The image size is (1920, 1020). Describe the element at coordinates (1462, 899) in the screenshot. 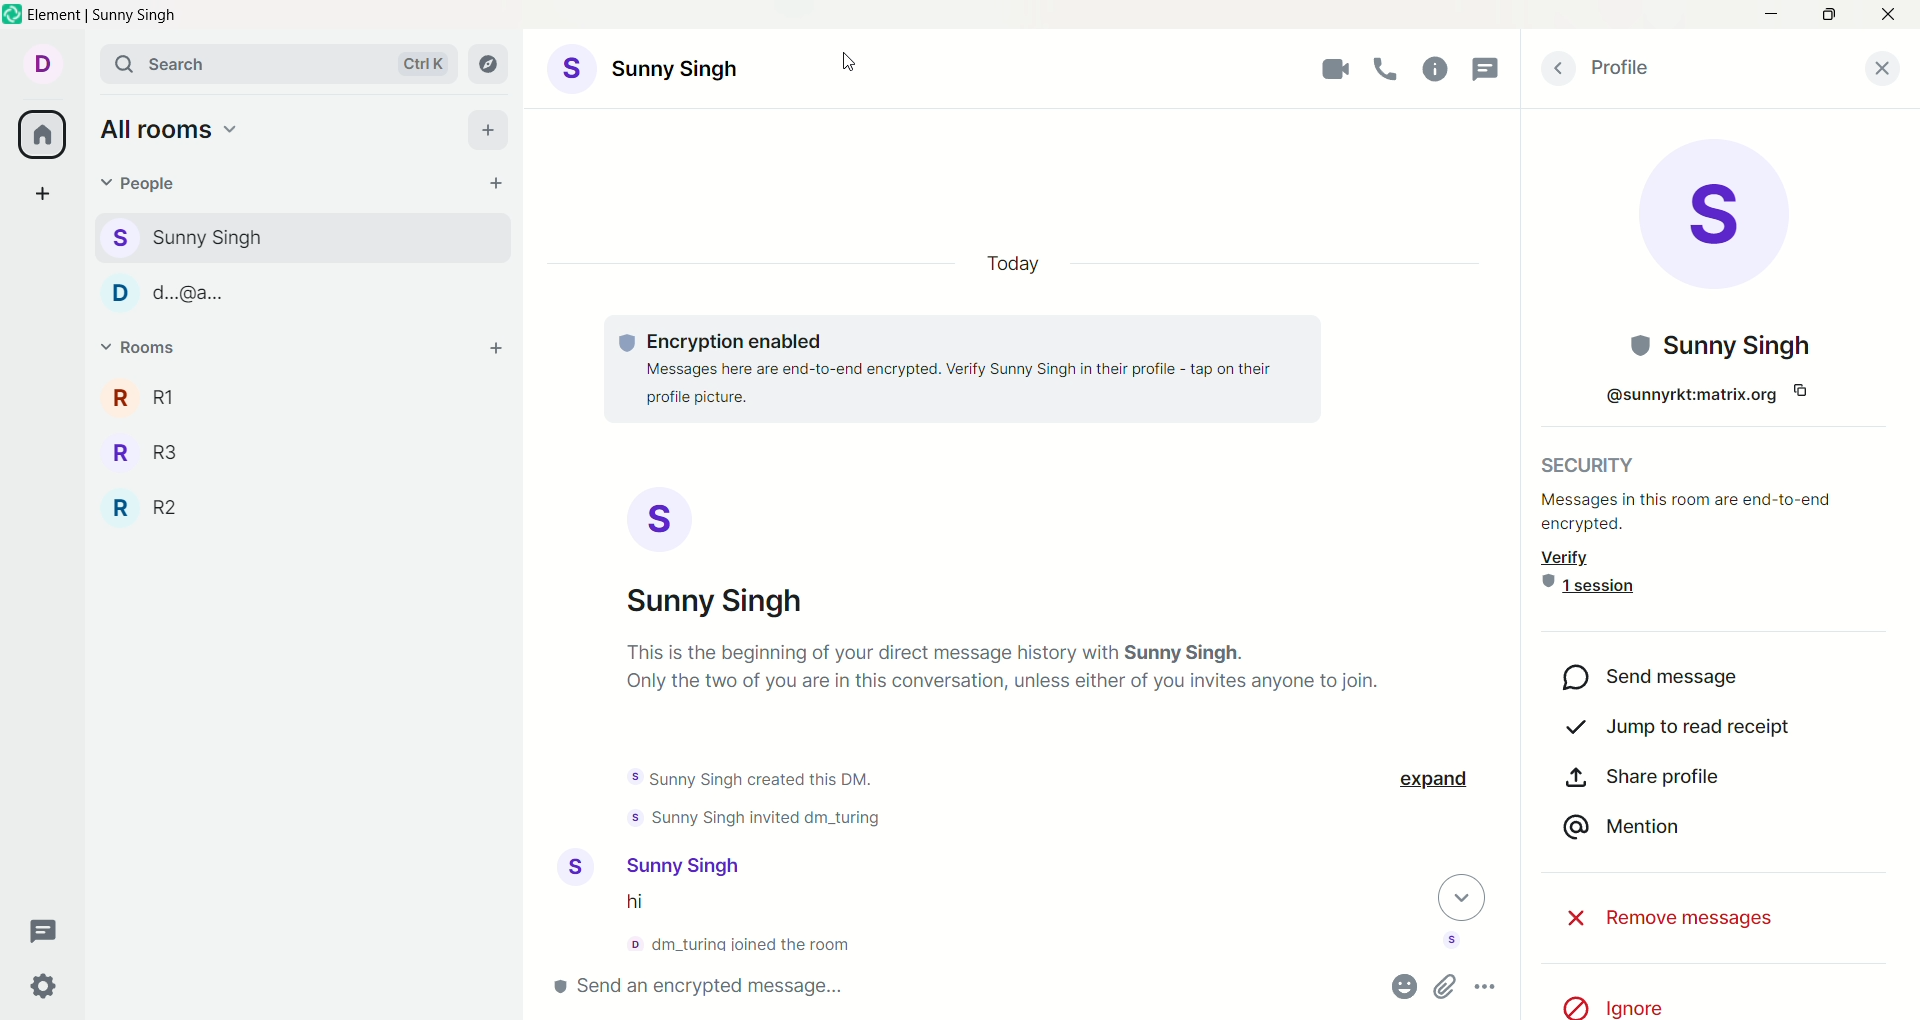

I see `Move Down` at that location.